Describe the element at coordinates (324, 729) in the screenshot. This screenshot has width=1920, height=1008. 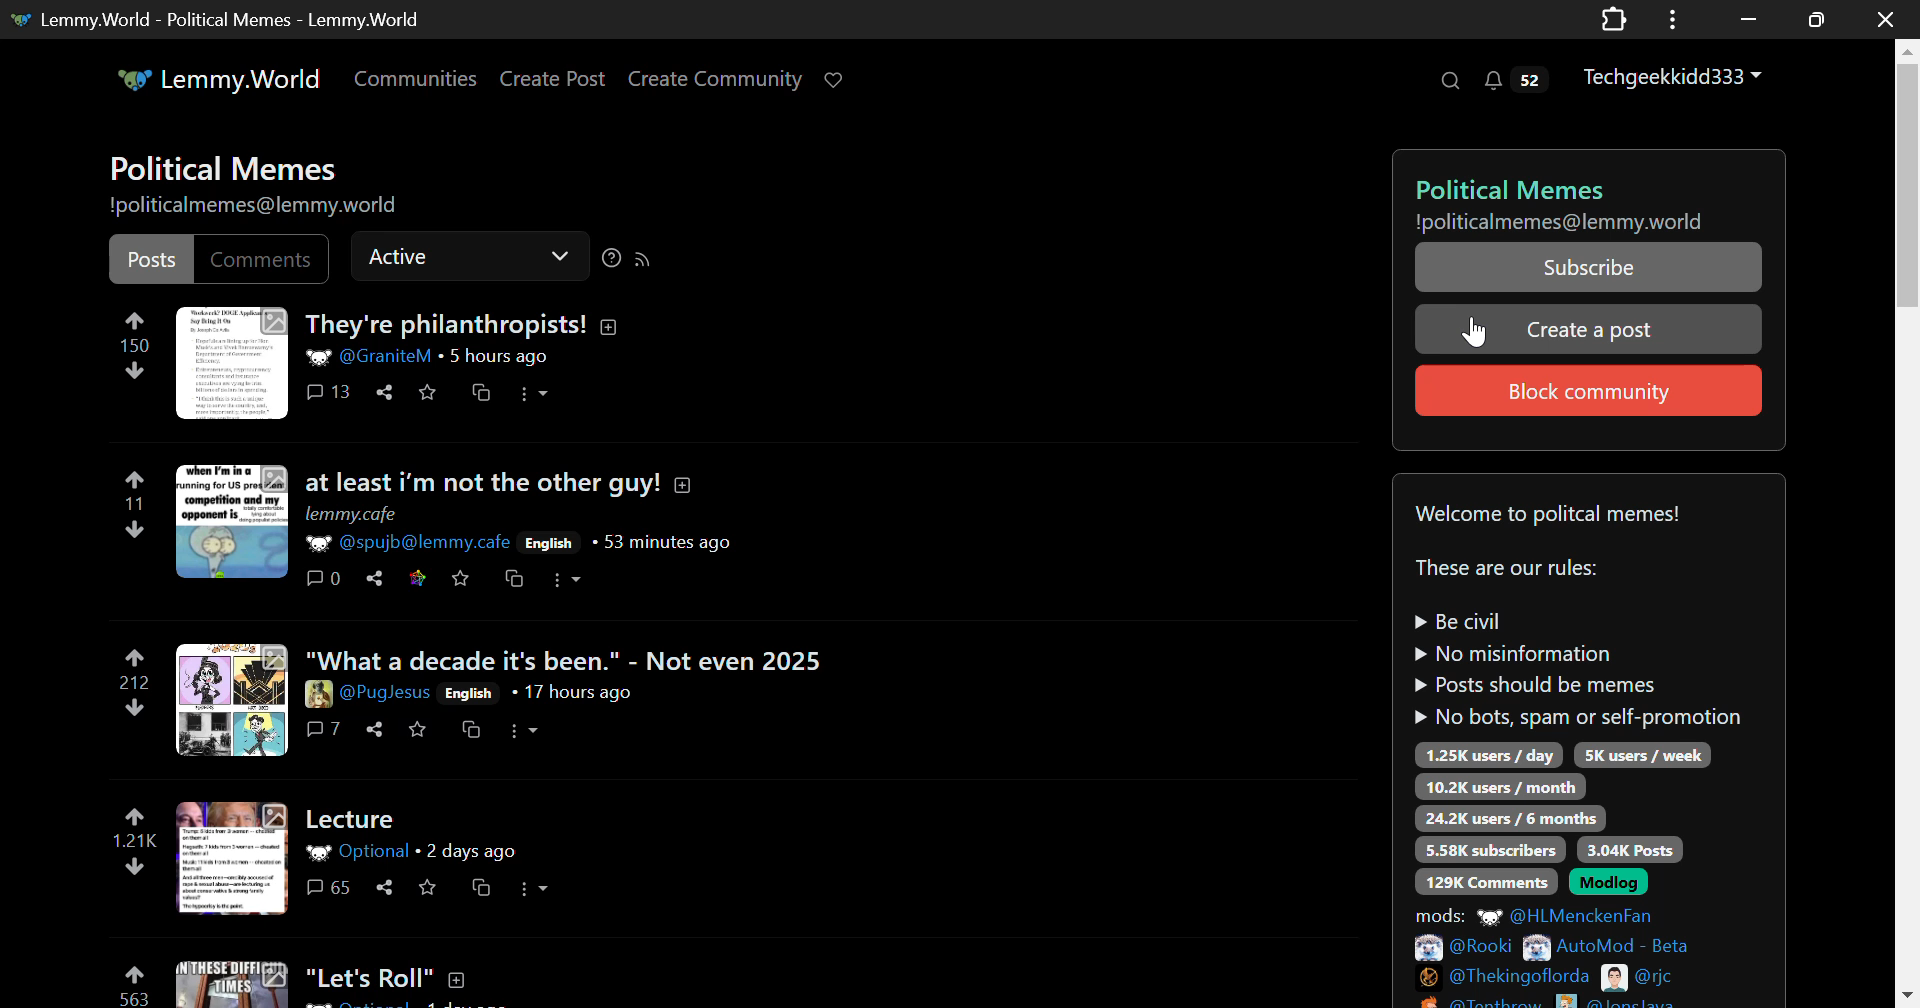
I see `Comments` at that location.